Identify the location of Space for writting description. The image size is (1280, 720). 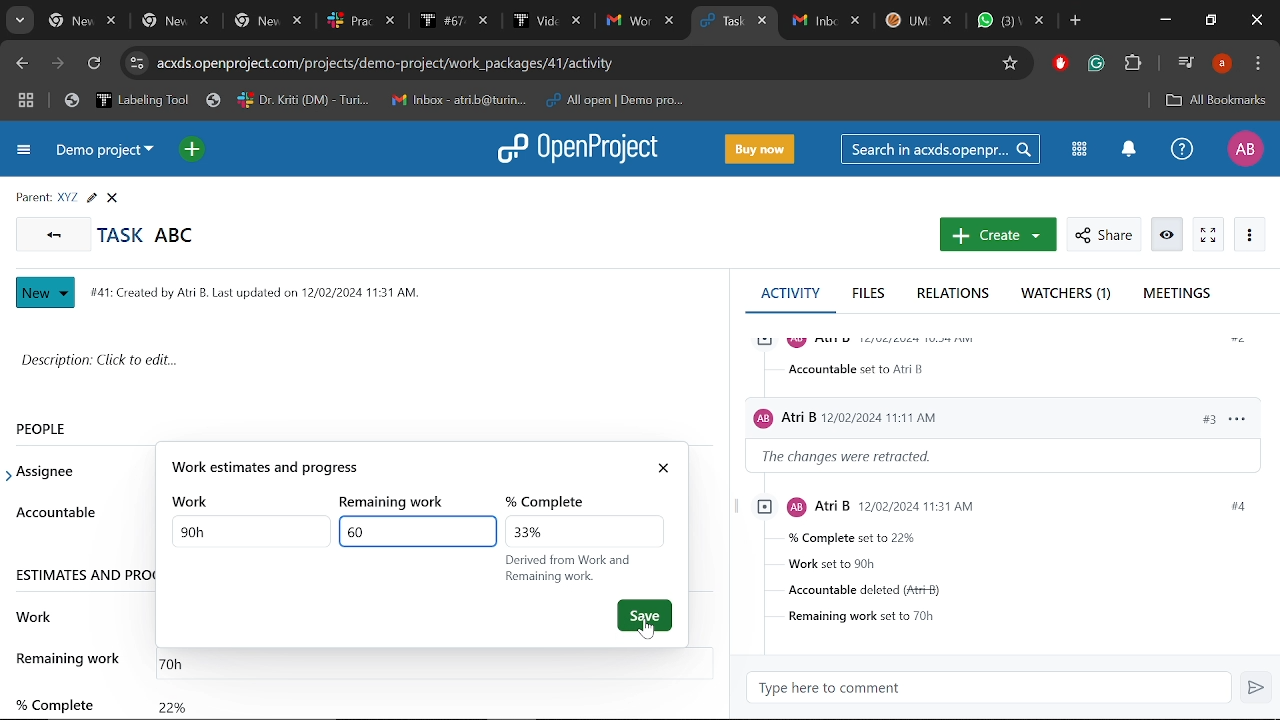
(366, 364).